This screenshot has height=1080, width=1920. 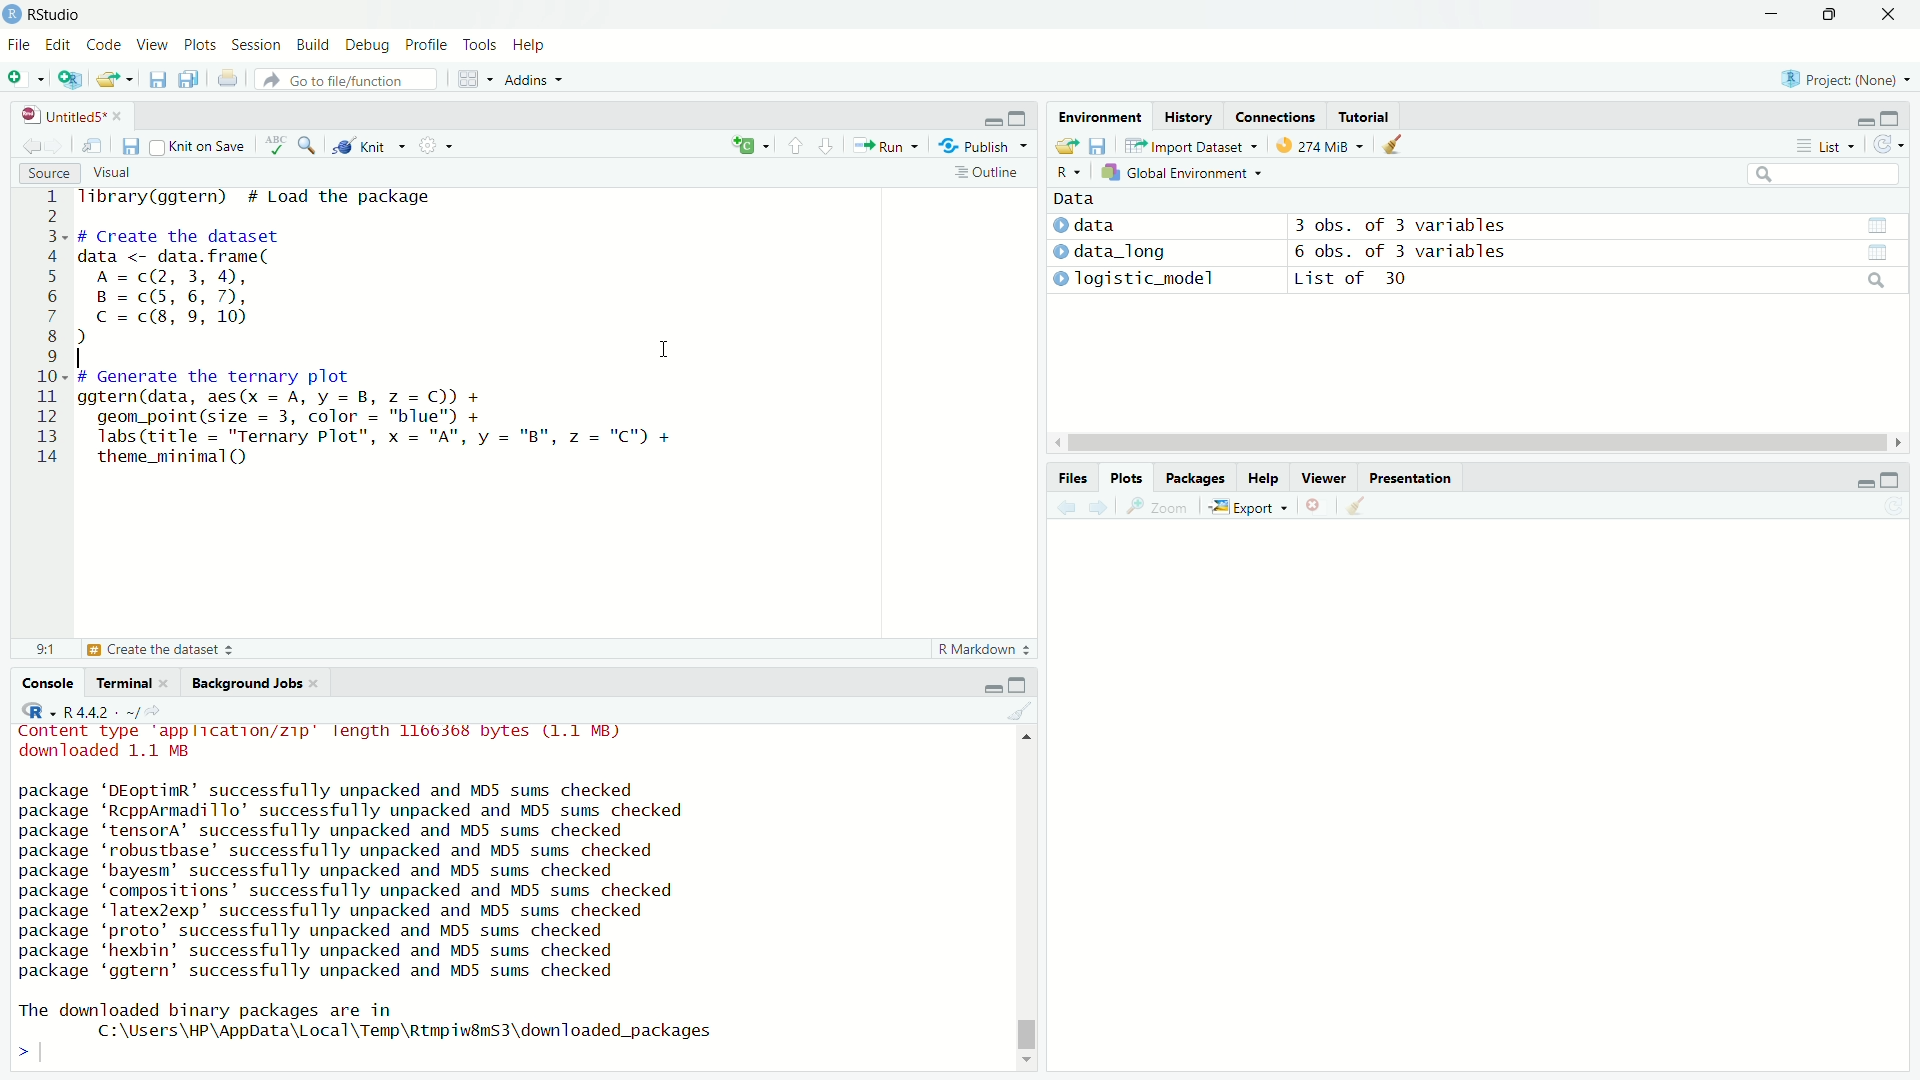 What do you see at coordinates (370, 147) in the screenshot?
I see `Knit` at bounding box center [370, 147].